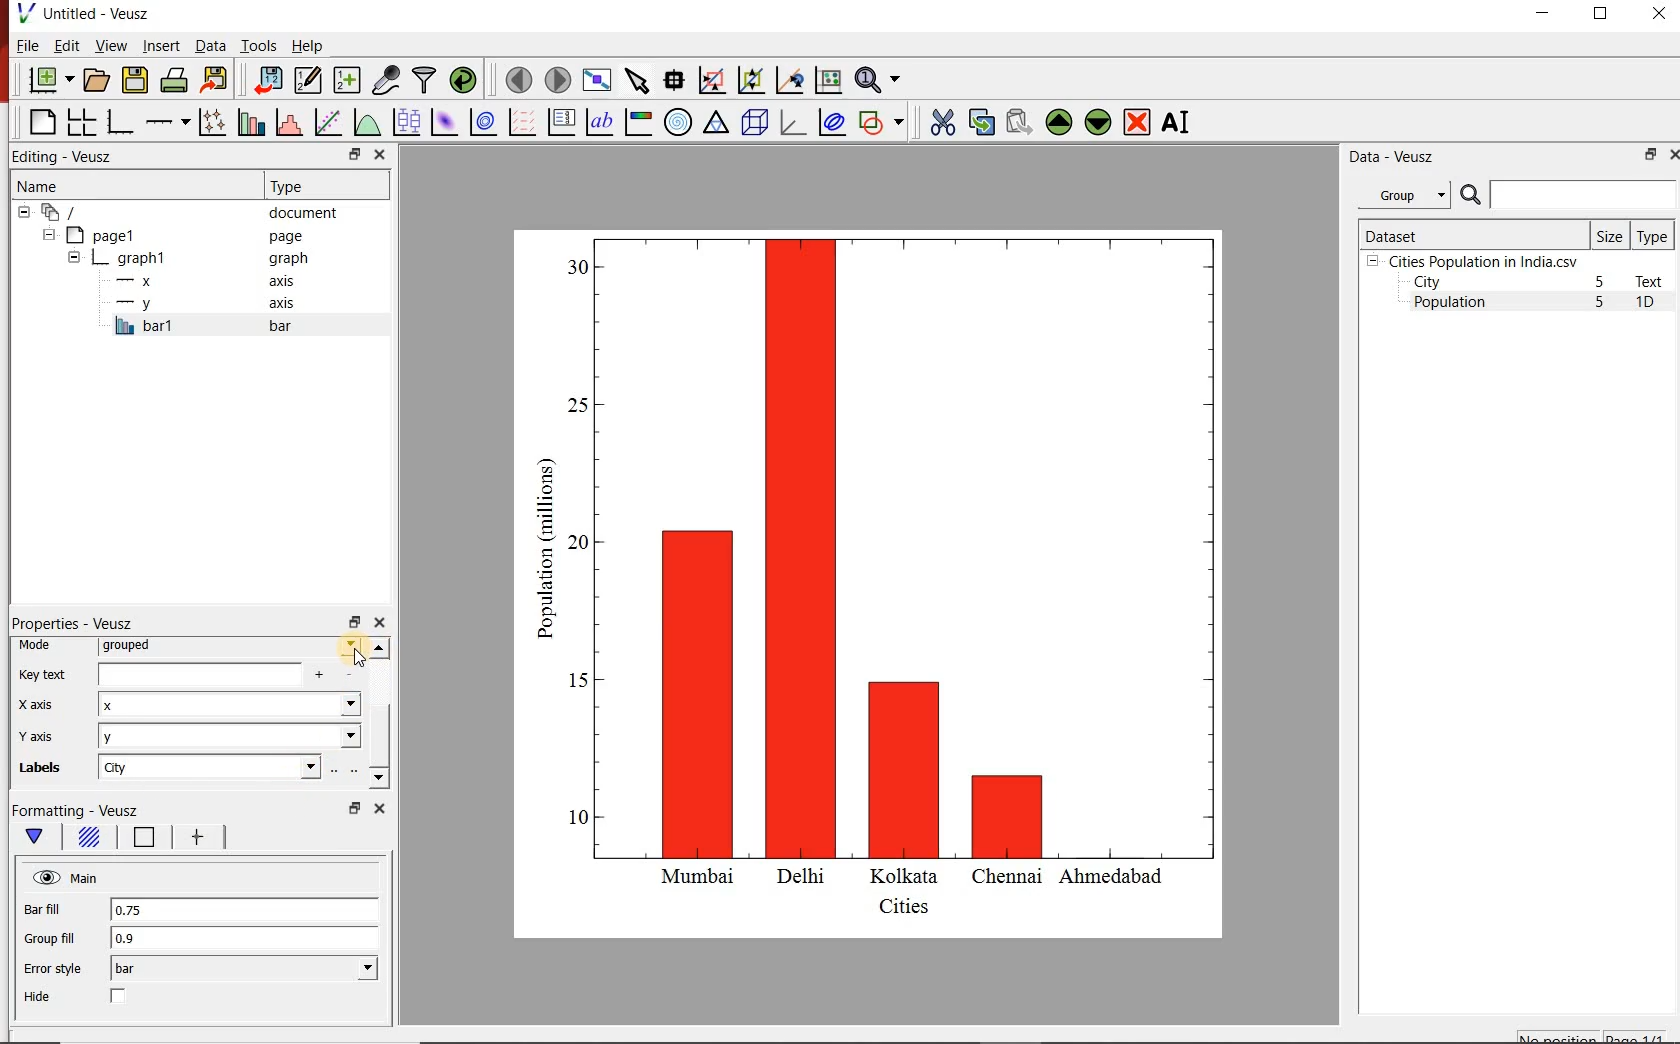 The width and height of the screenshot is (1680, 1044). What do you see at coordinates (791, 122) in the screenshot?
I see `3d graph` at bounding box center [791, 122].